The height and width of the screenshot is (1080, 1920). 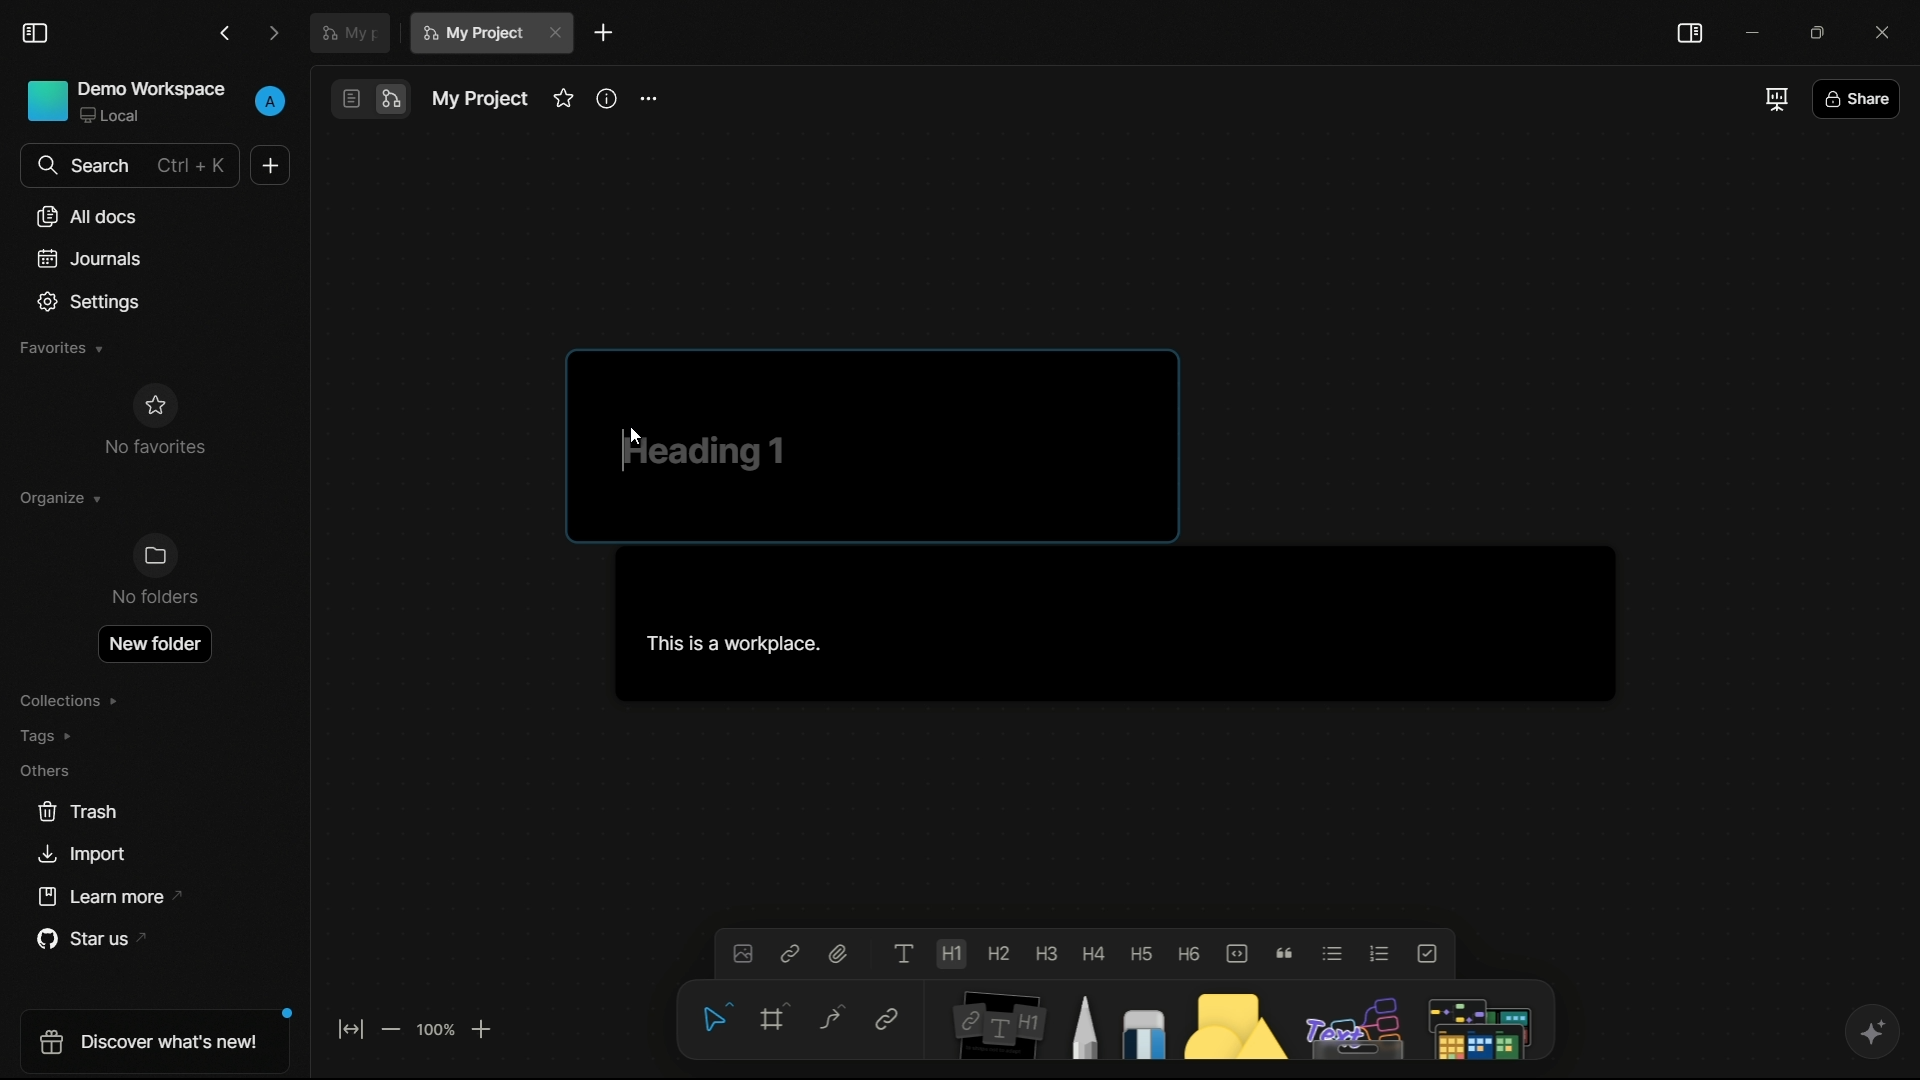 What do you see at coordinates (1138, 1019) in the screenshot?
I see `eraser` at bounding box center [1138, 1019].